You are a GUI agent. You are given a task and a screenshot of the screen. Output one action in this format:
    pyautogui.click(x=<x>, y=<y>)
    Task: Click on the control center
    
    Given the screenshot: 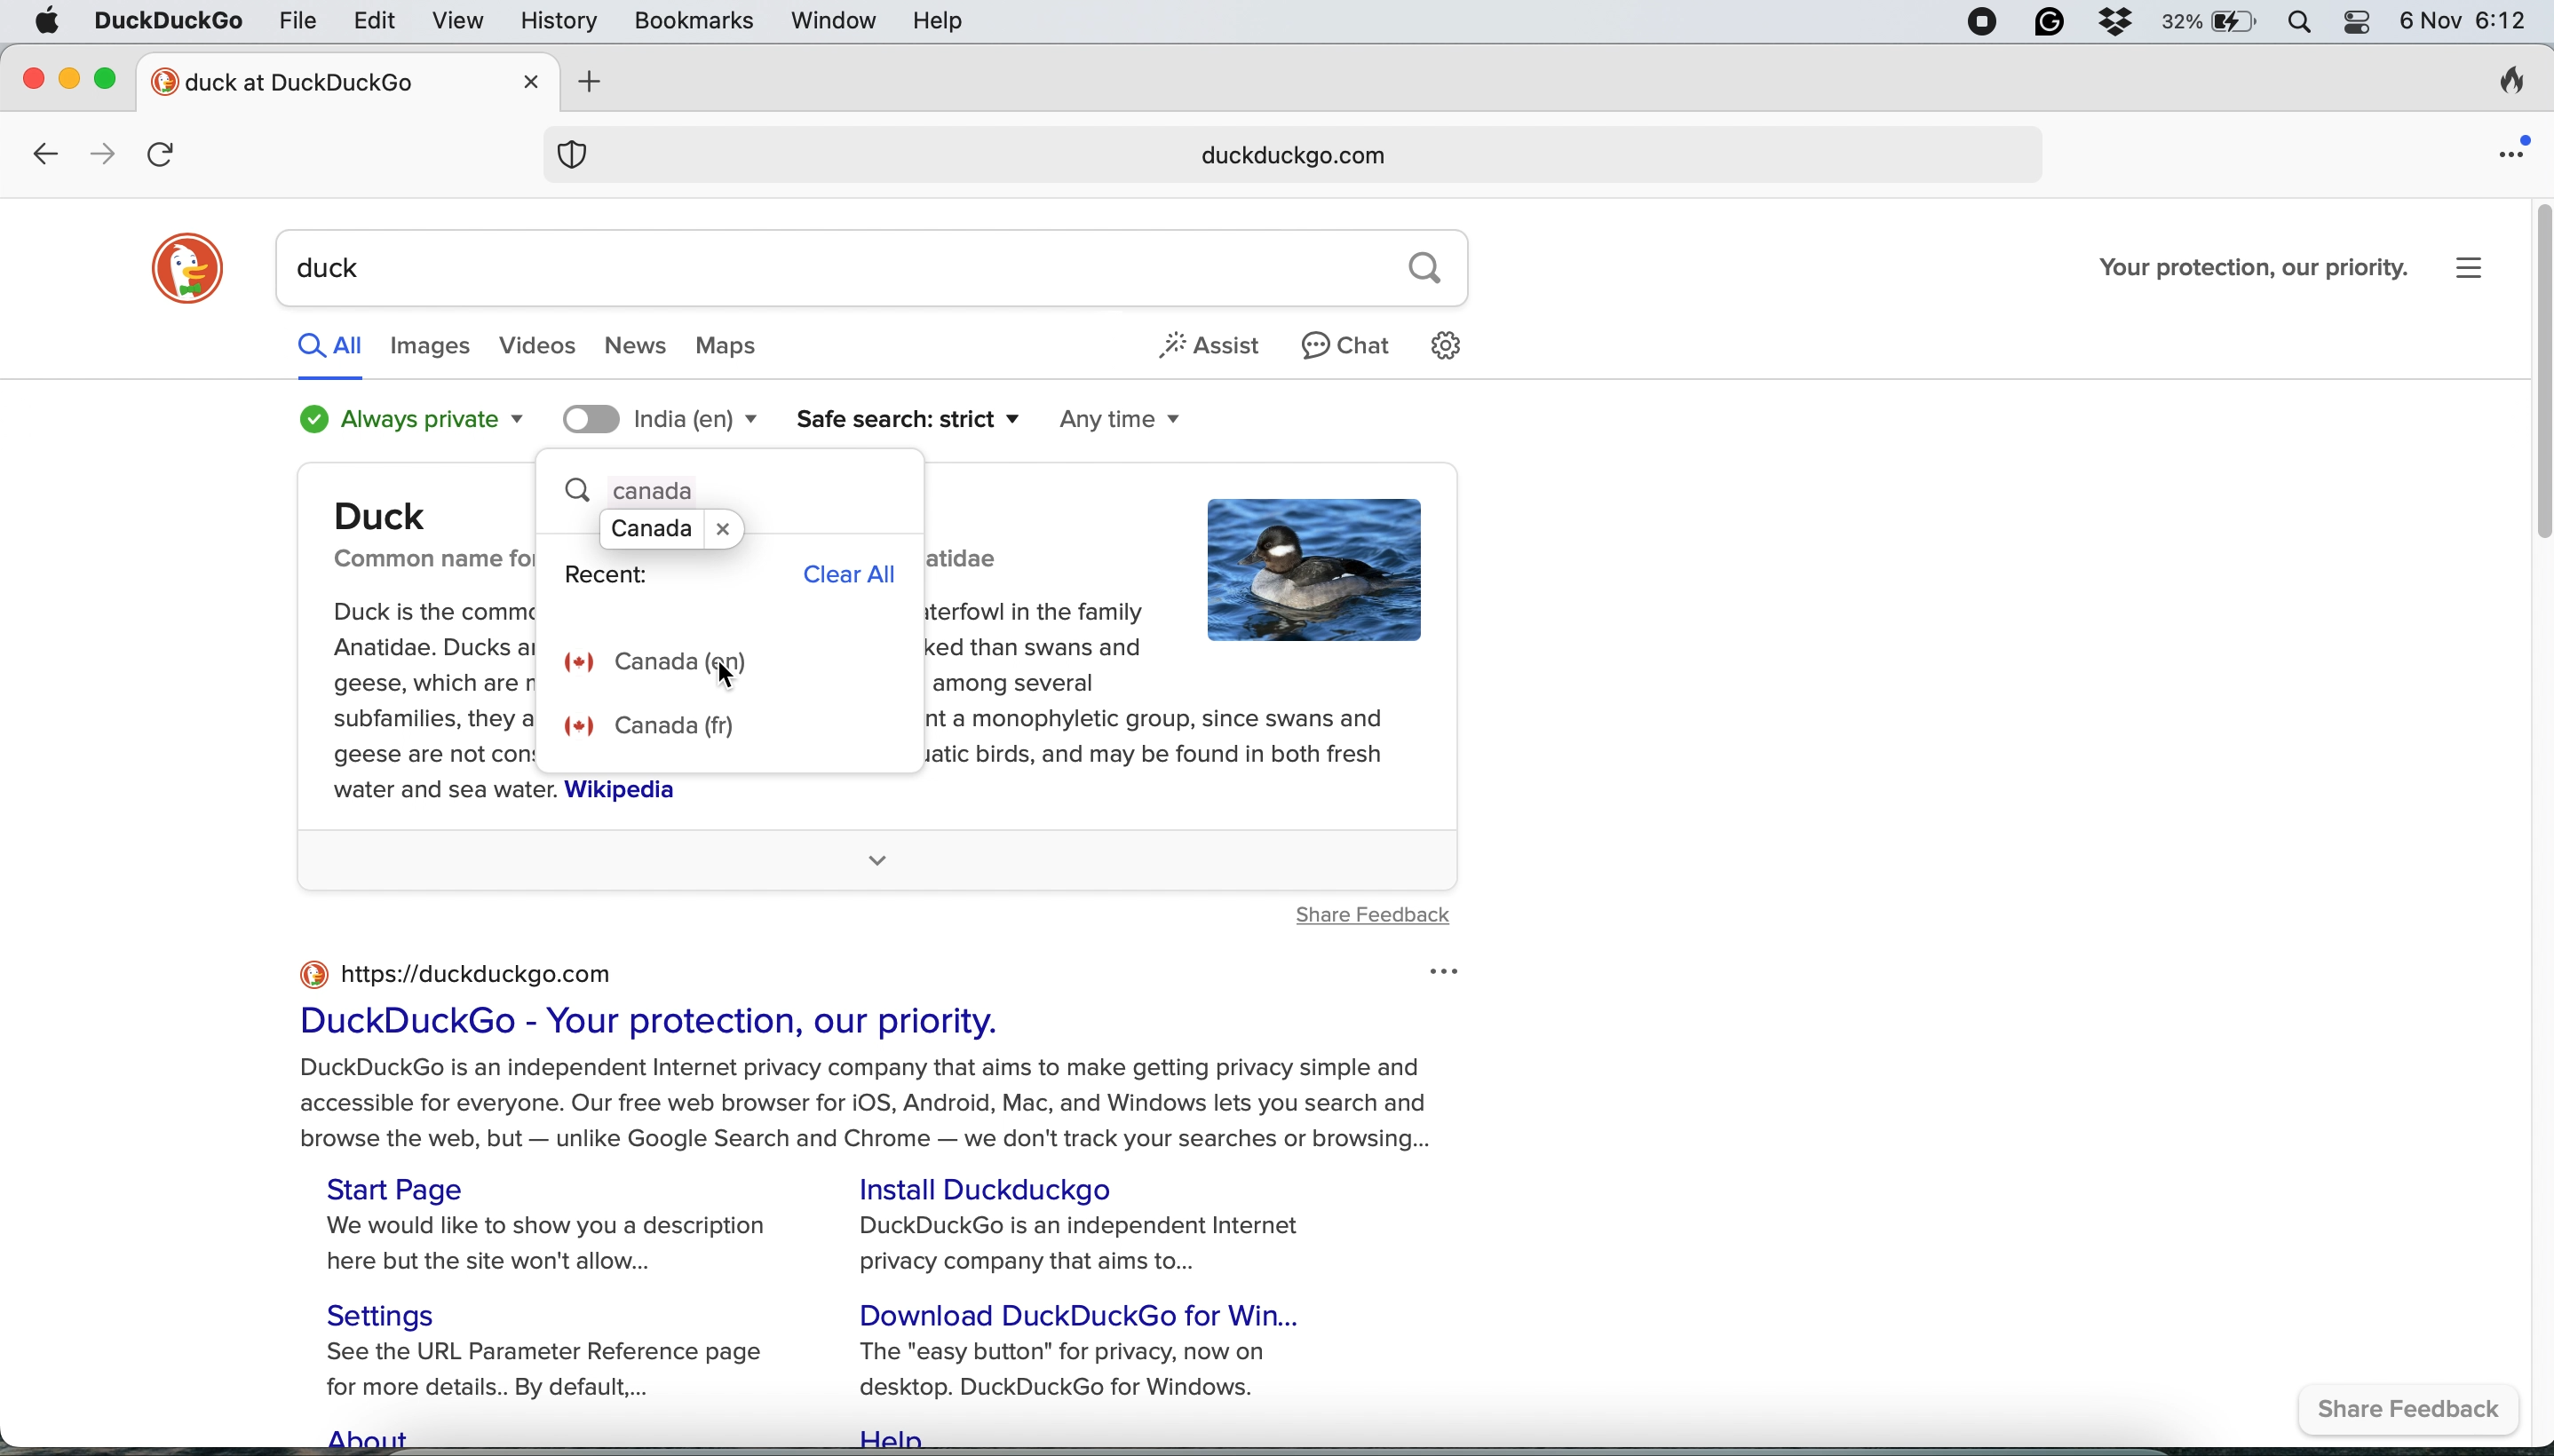 What is the action you would take?
    pyautogui.click(x=2358, y=24)
    